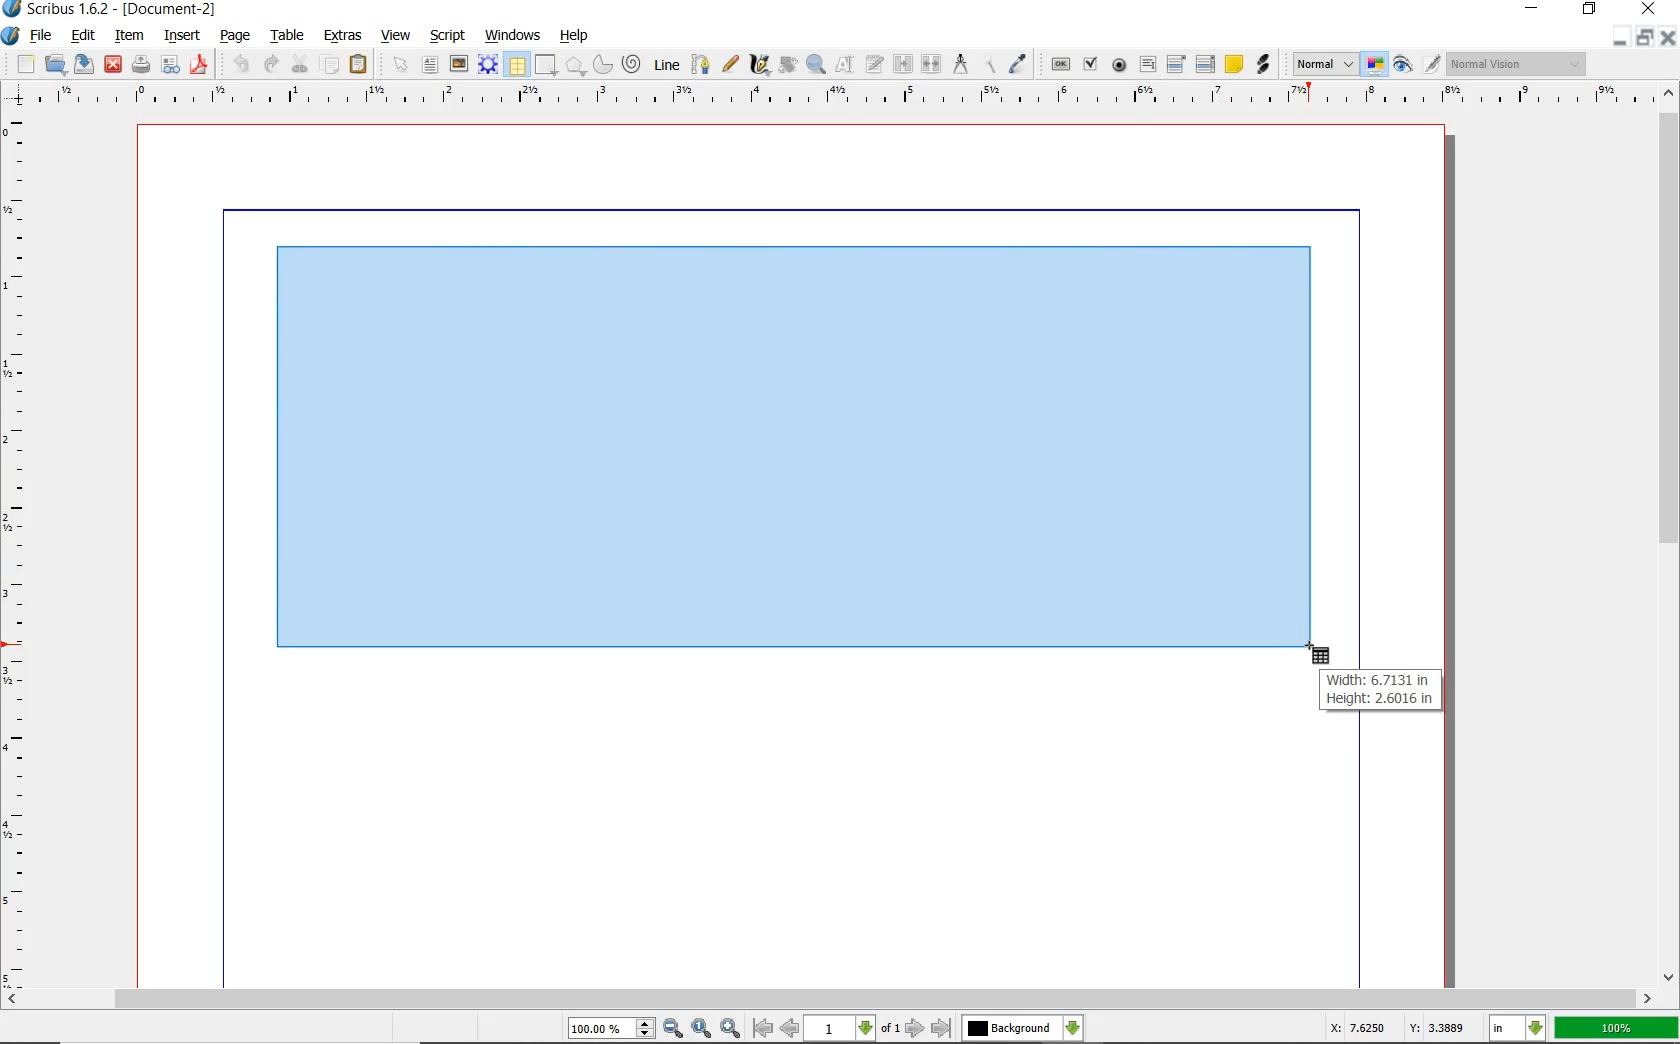 The width and height of the screenshot is (1680, 1044). What do you see at coordinates (729, 1029) in the screenshot?
I see `zoom in` at bounding box center [729, 1029].